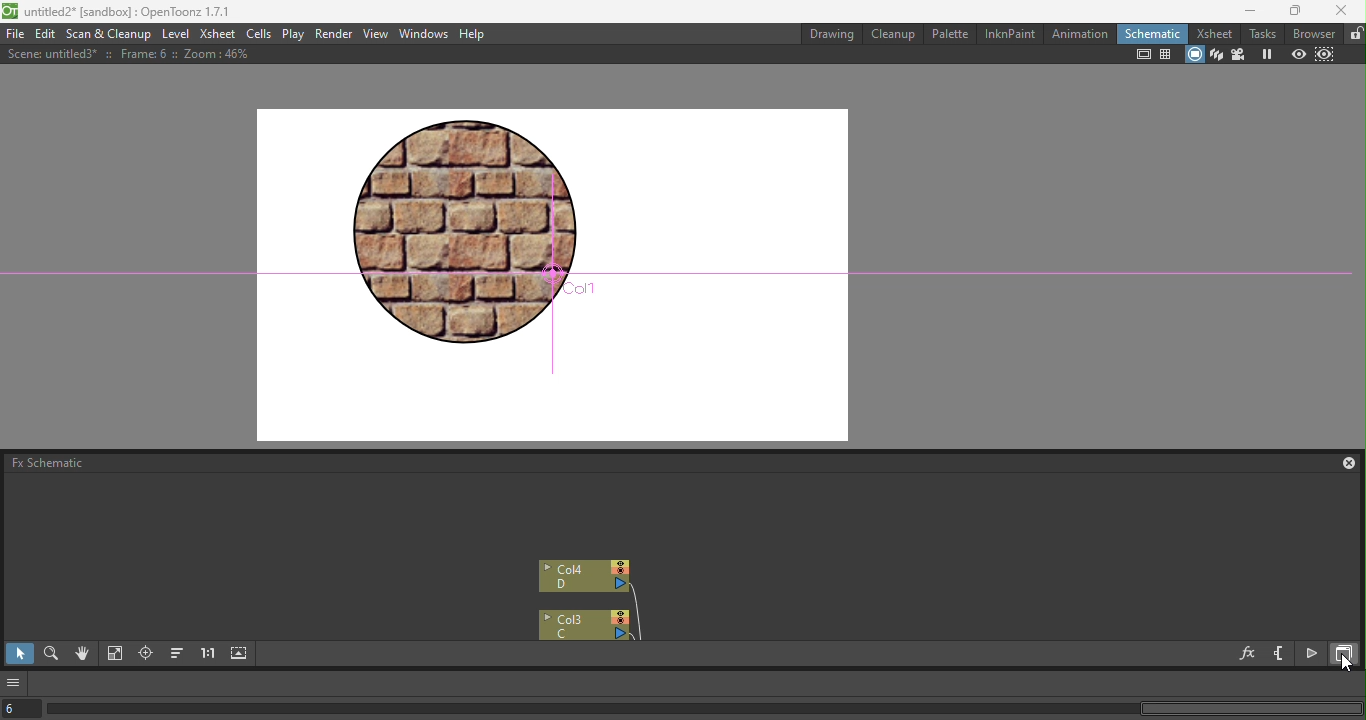 The height and width of the screenshot is (720, 1366). I want to click on Xsheet, so click(1217, 33).